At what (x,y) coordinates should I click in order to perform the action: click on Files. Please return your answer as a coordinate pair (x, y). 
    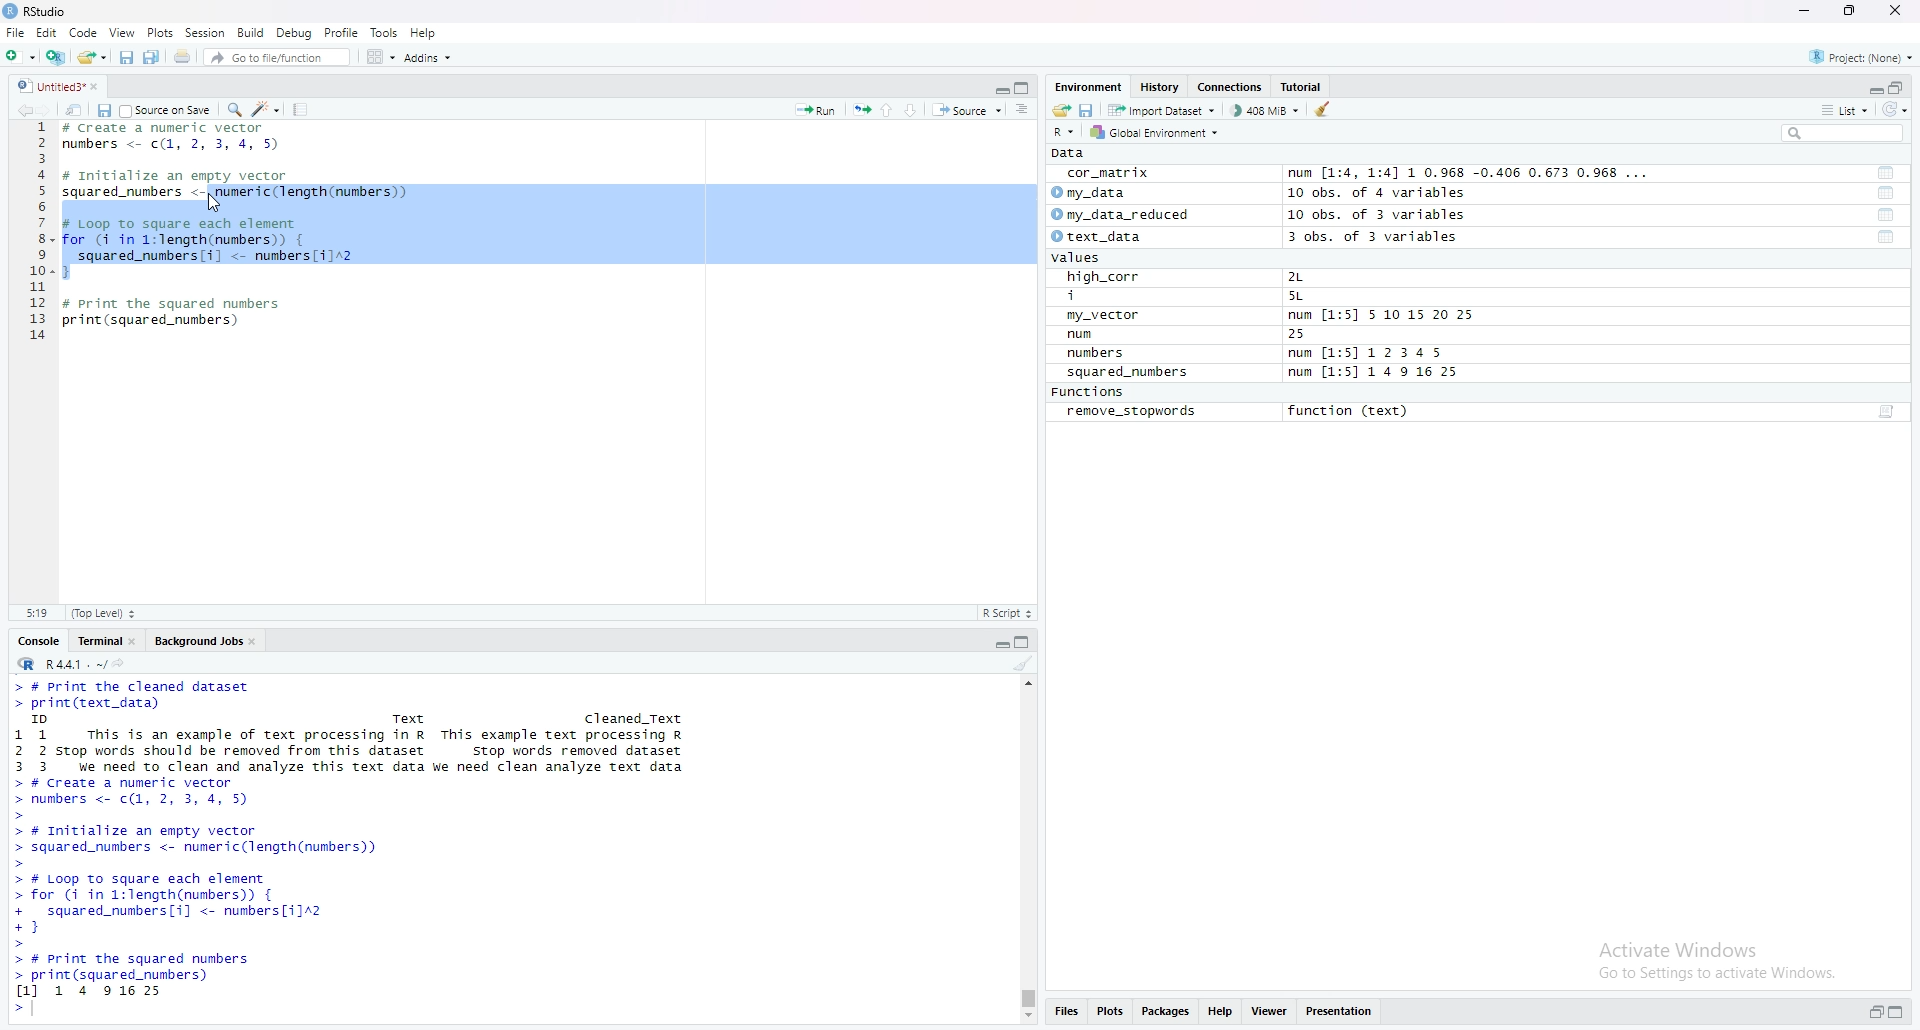
    Looking at the image, I should click on (1065, 1014).